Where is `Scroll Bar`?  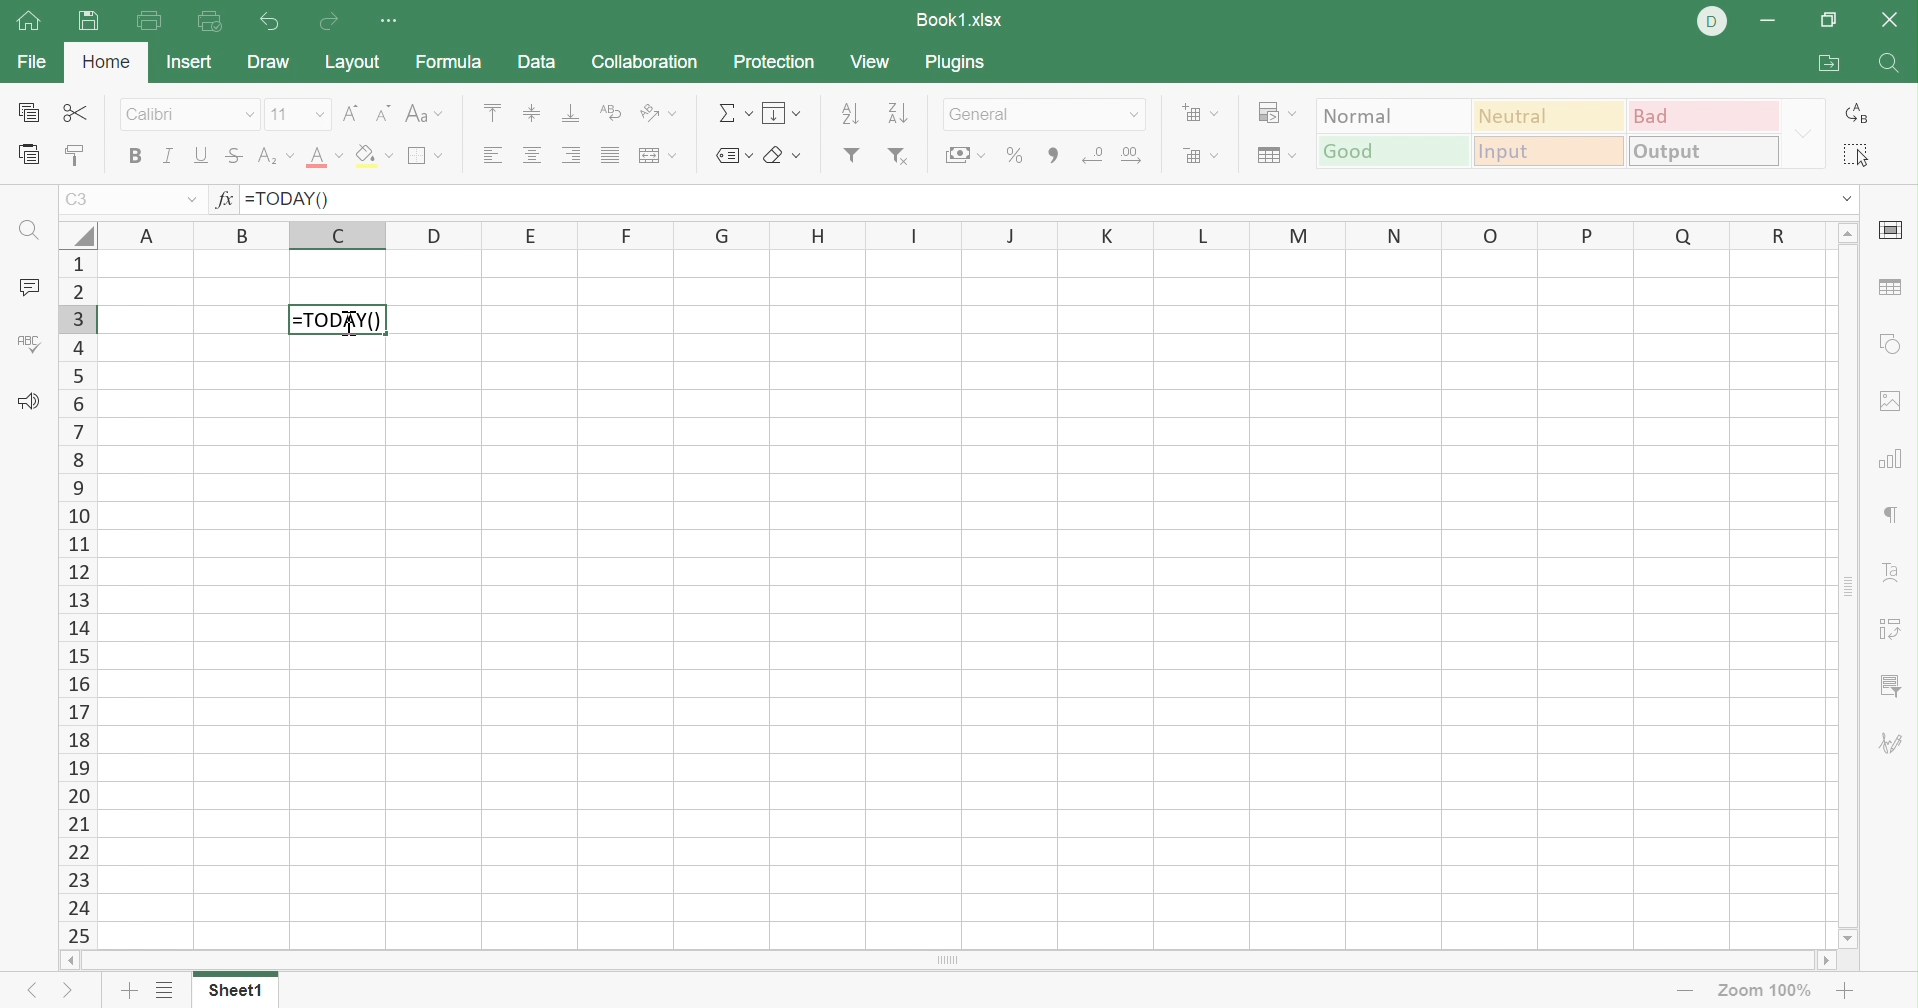
Scroll Bar is located at coordinates (1847, 586).